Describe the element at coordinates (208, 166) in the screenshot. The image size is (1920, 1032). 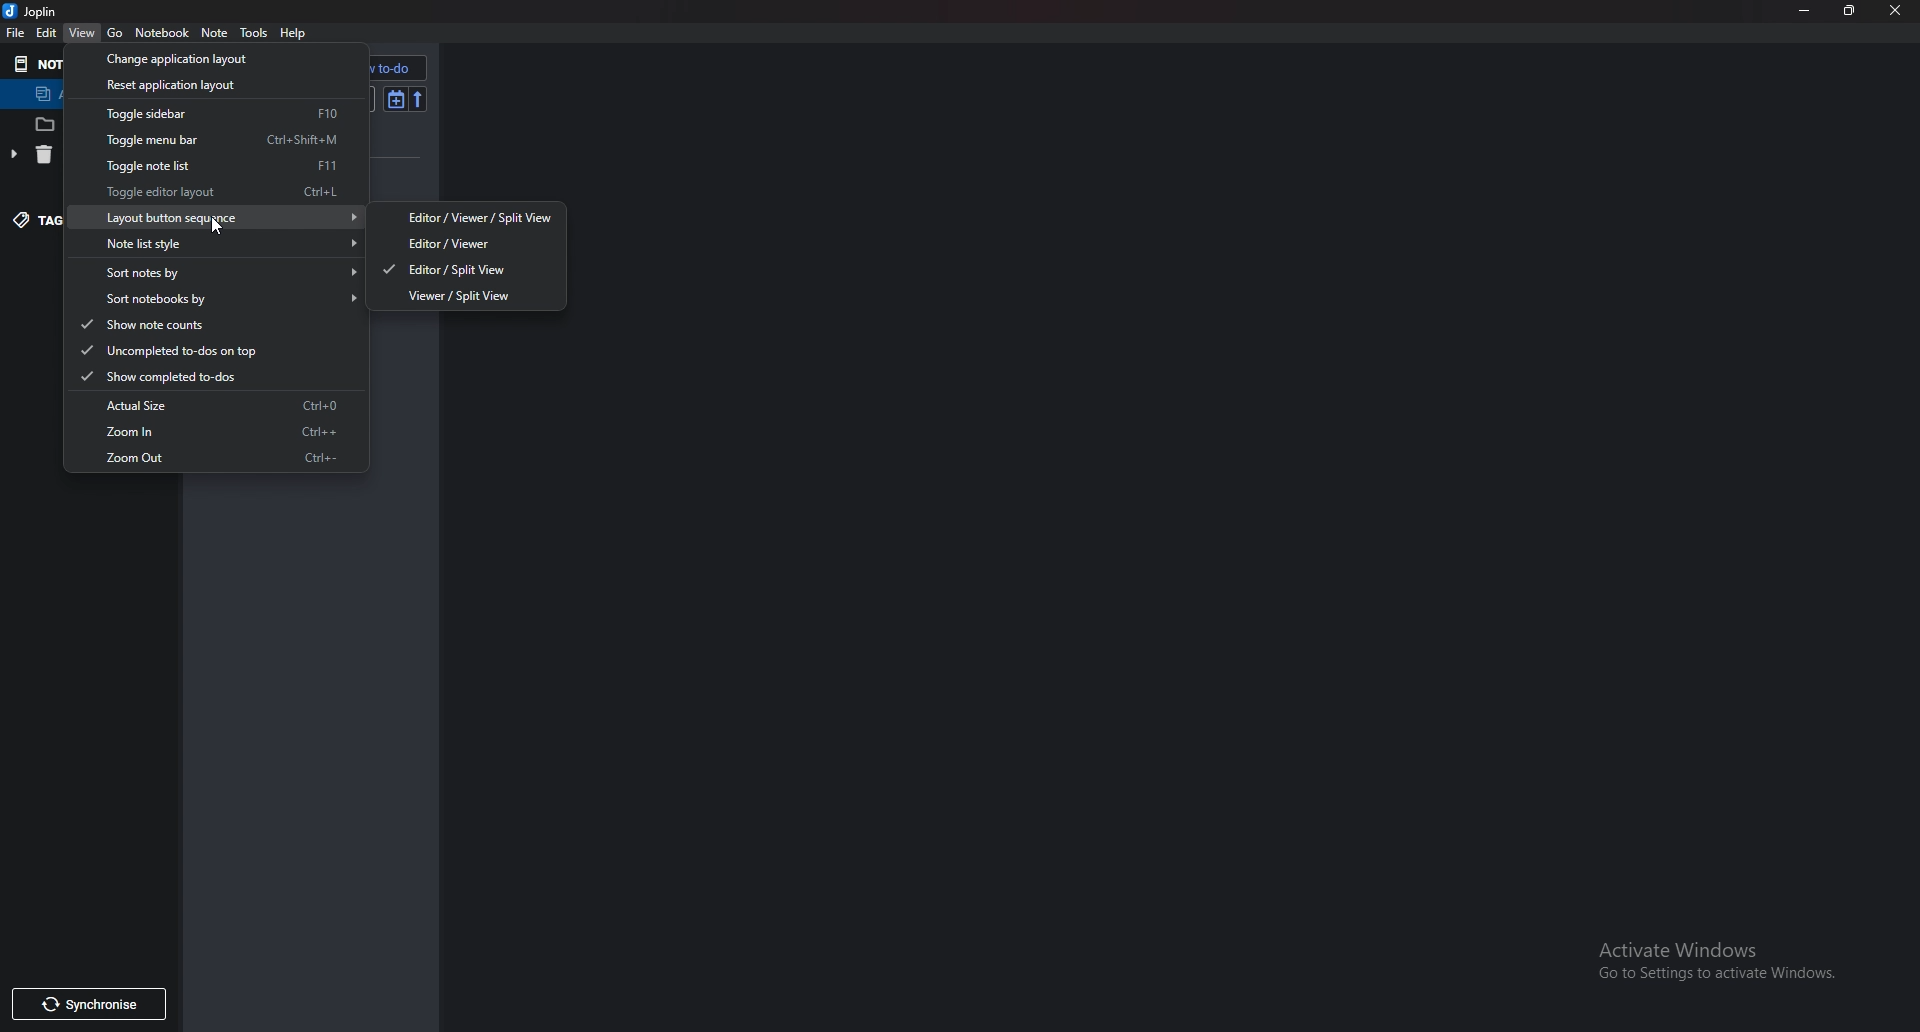
I see `Toggle note list Fl` at that location.